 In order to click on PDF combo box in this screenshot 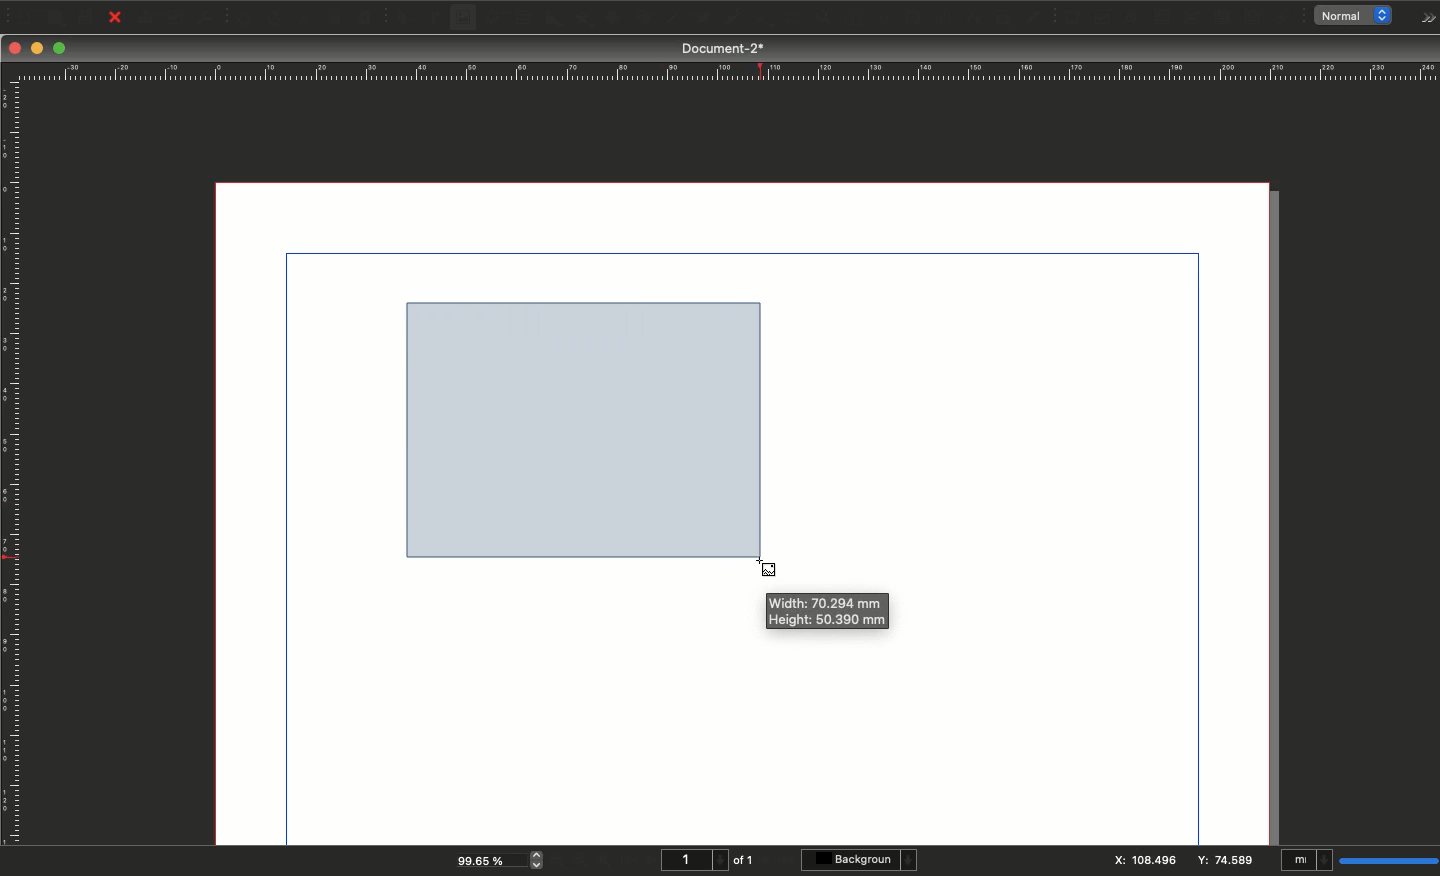, I will do `click(1190, 18)`.